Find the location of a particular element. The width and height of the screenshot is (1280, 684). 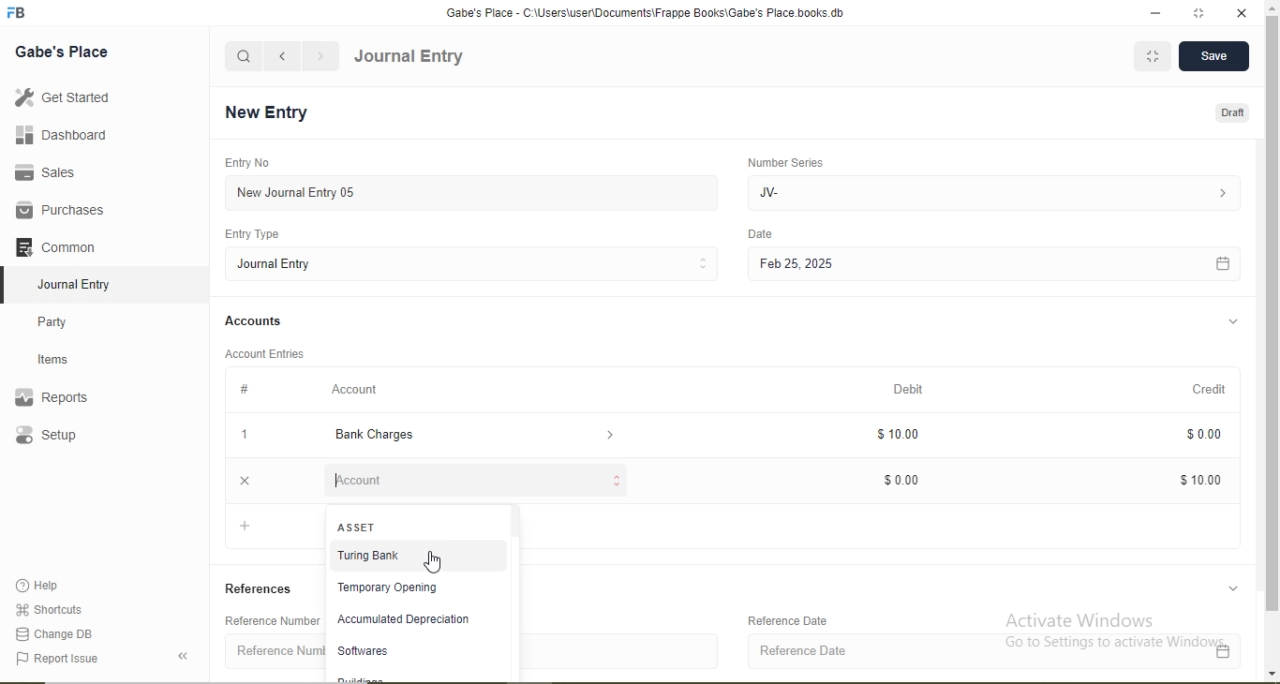

Setup is located at coordinates (75, 437).